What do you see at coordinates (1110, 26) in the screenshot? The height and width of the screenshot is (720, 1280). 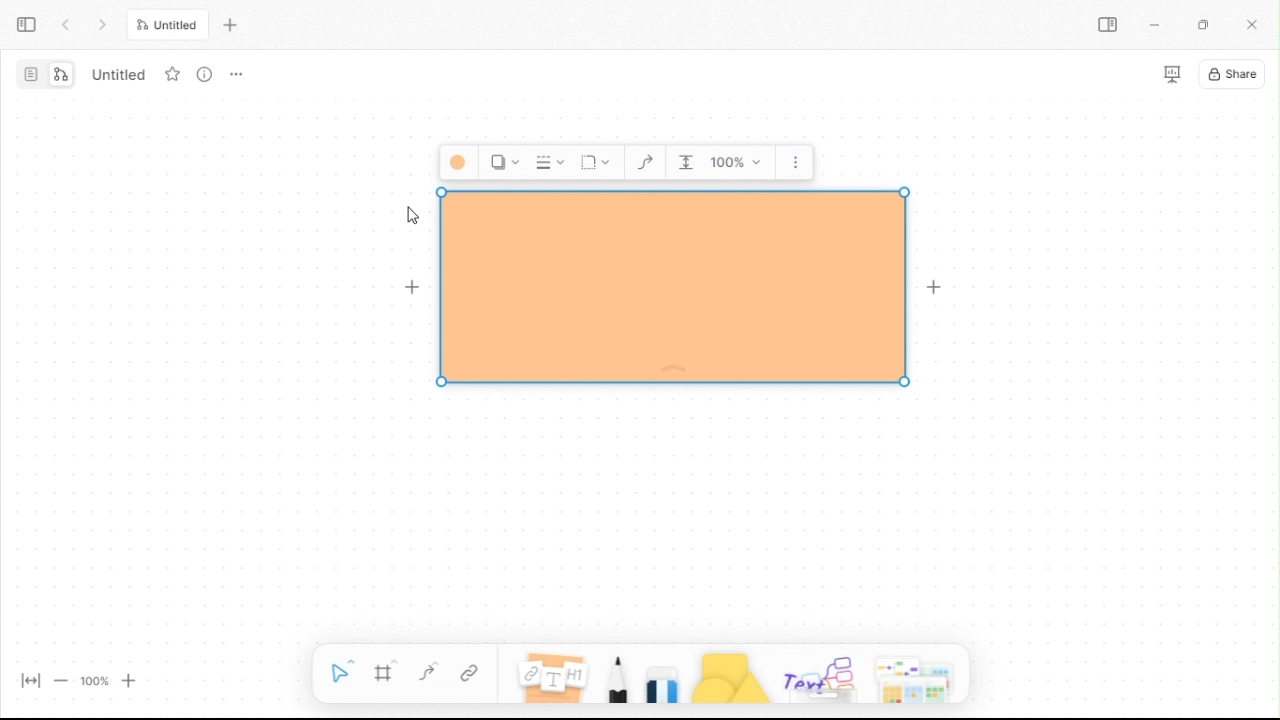 I see `sidebar` at bounding box center [1110, 26].